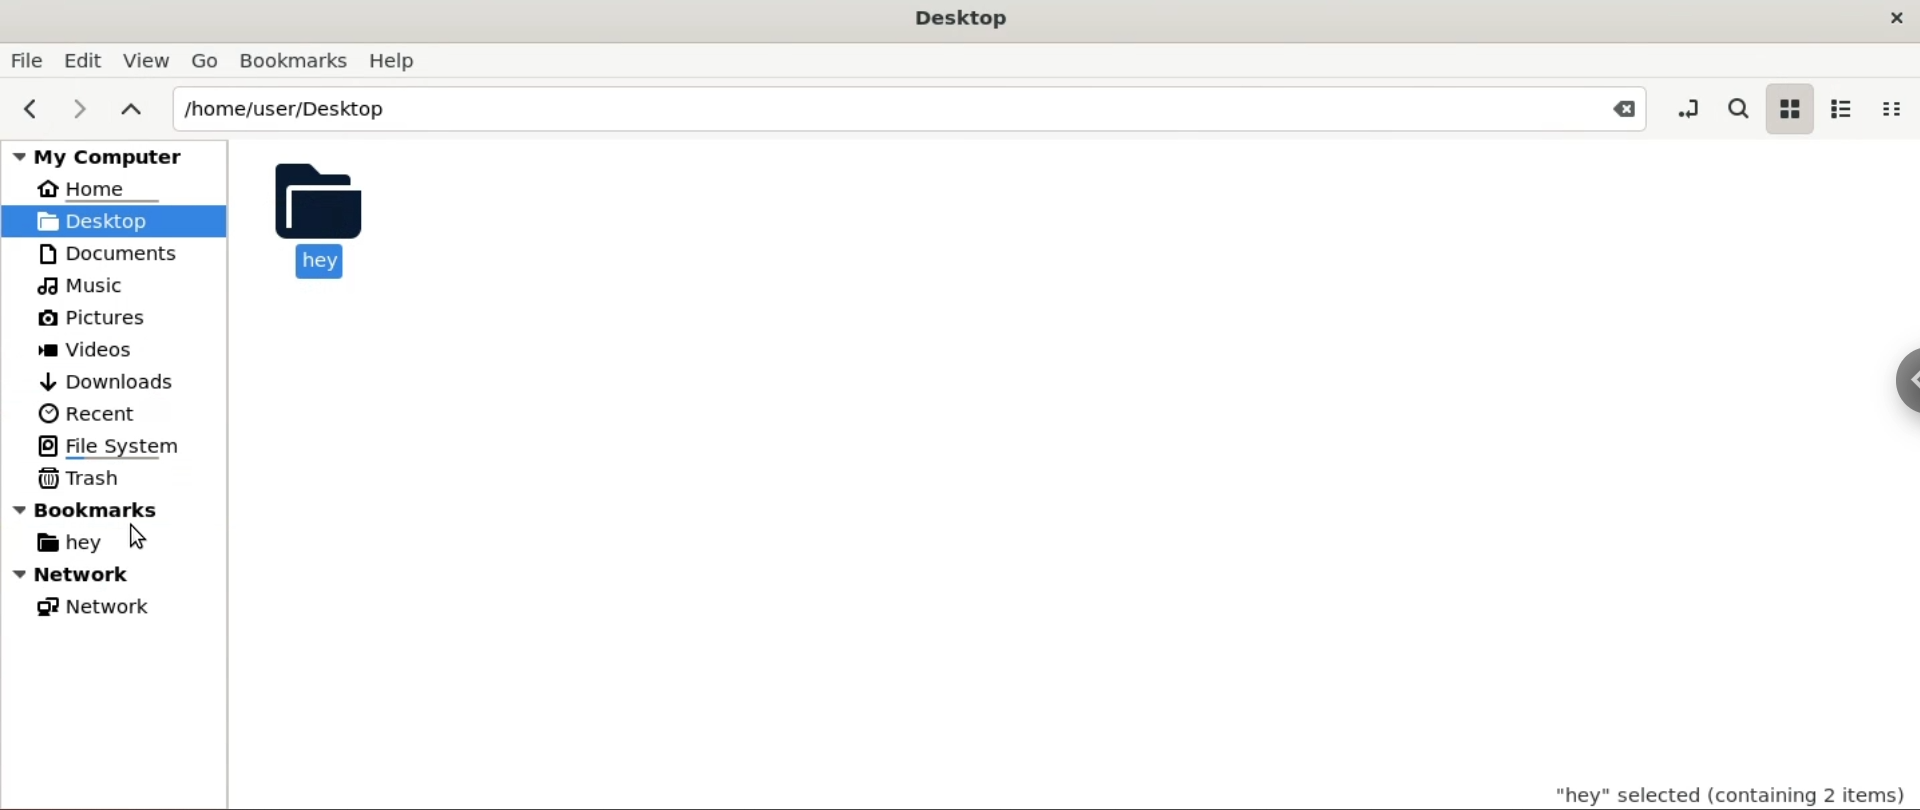  I want to click on Network, so click(96, 608).